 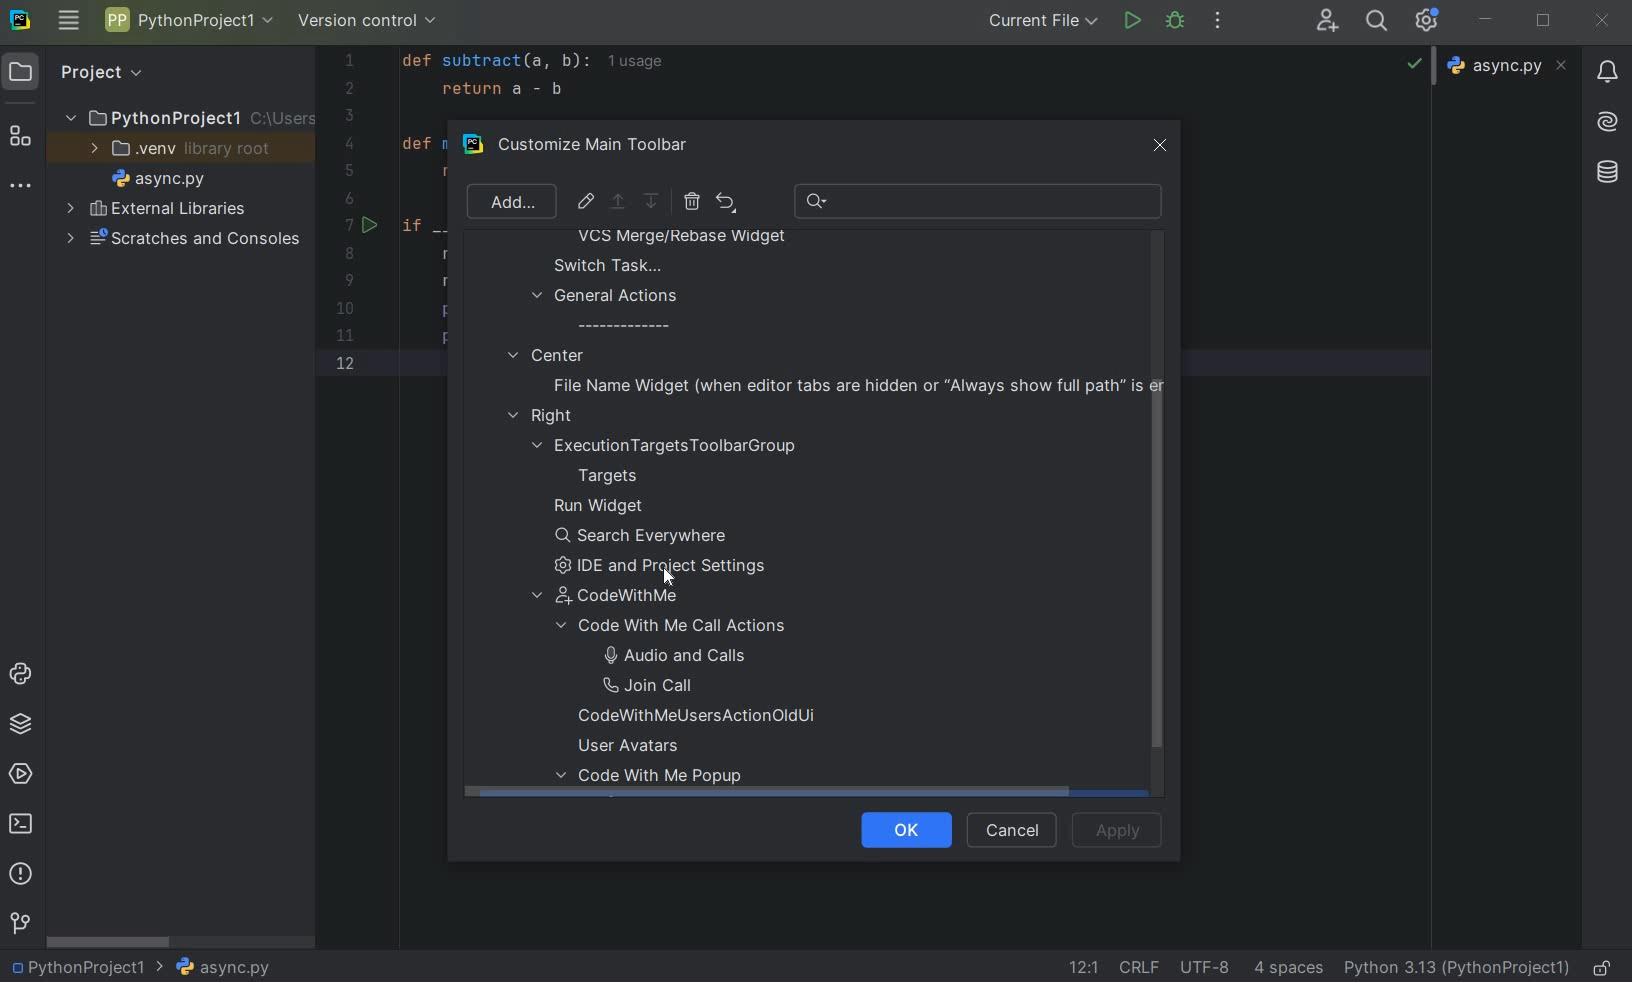 What do you see at coordinates (509, 201) in the screenshot?
I see `ADD` at bounding box center [509, 201].